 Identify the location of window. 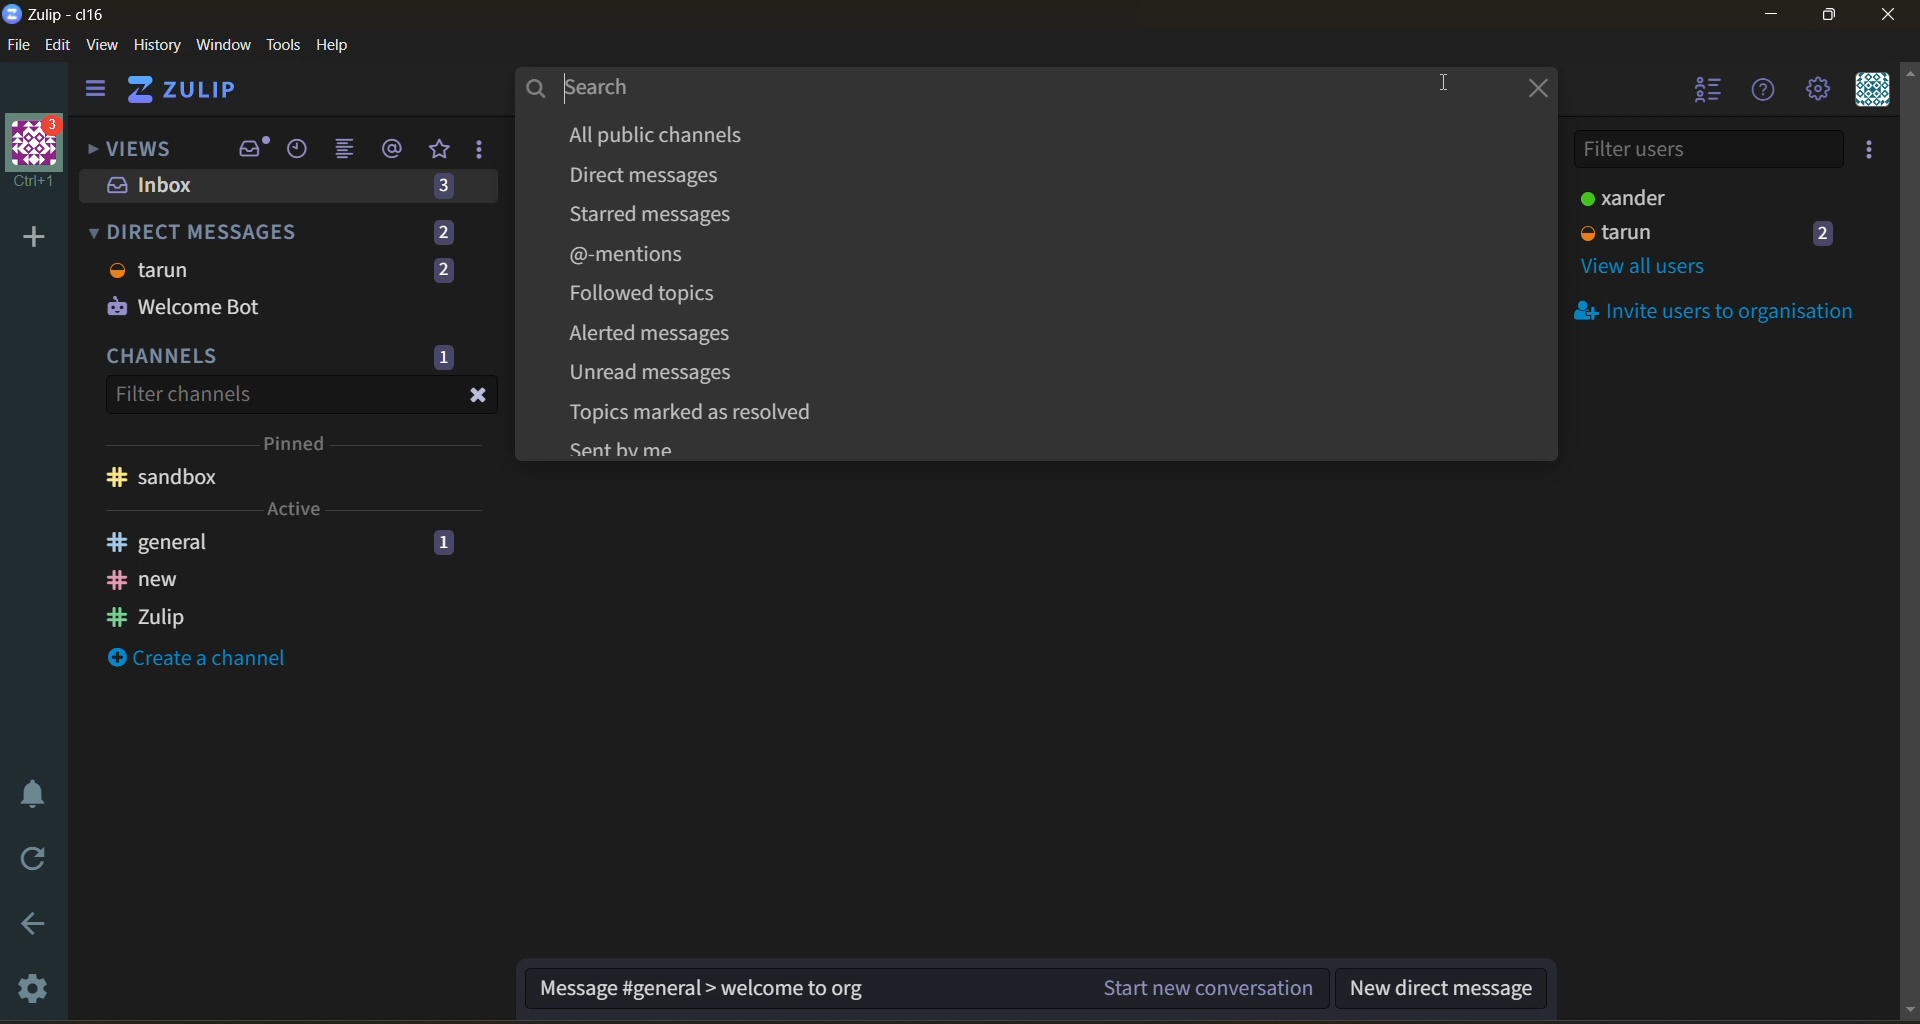
(223, 45).